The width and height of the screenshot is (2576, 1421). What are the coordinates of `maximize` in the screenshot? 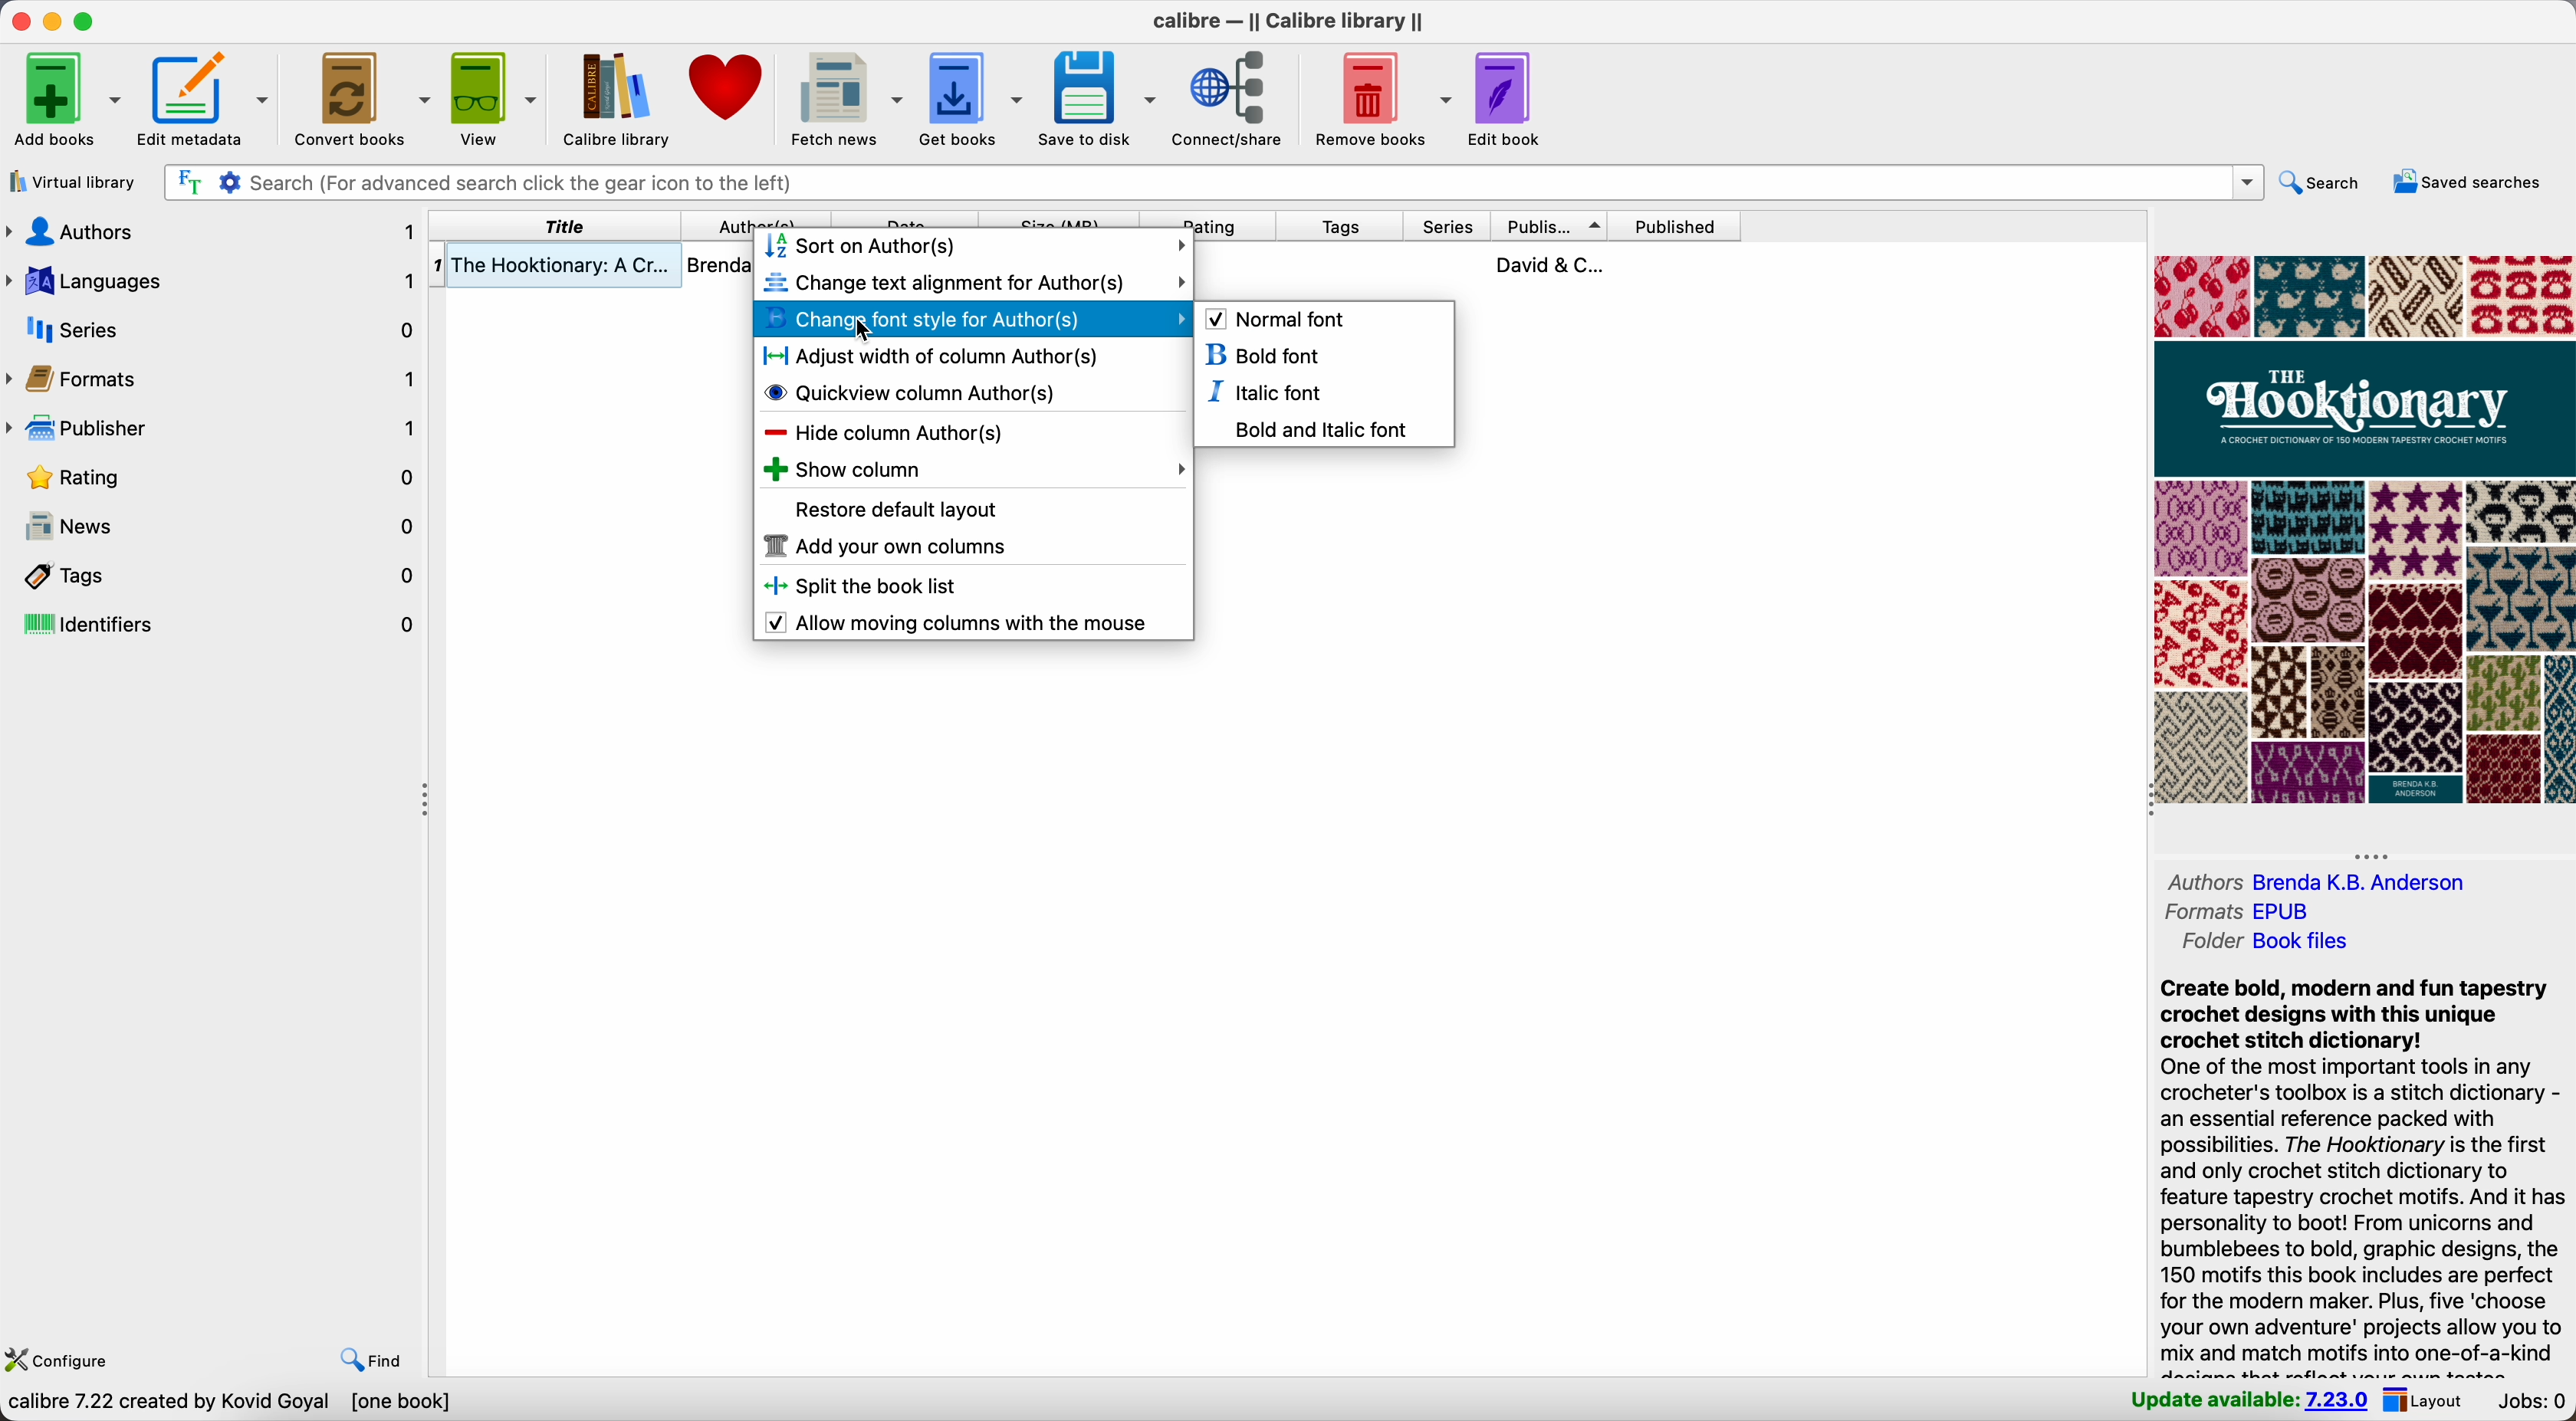 It's located at (86, 20).